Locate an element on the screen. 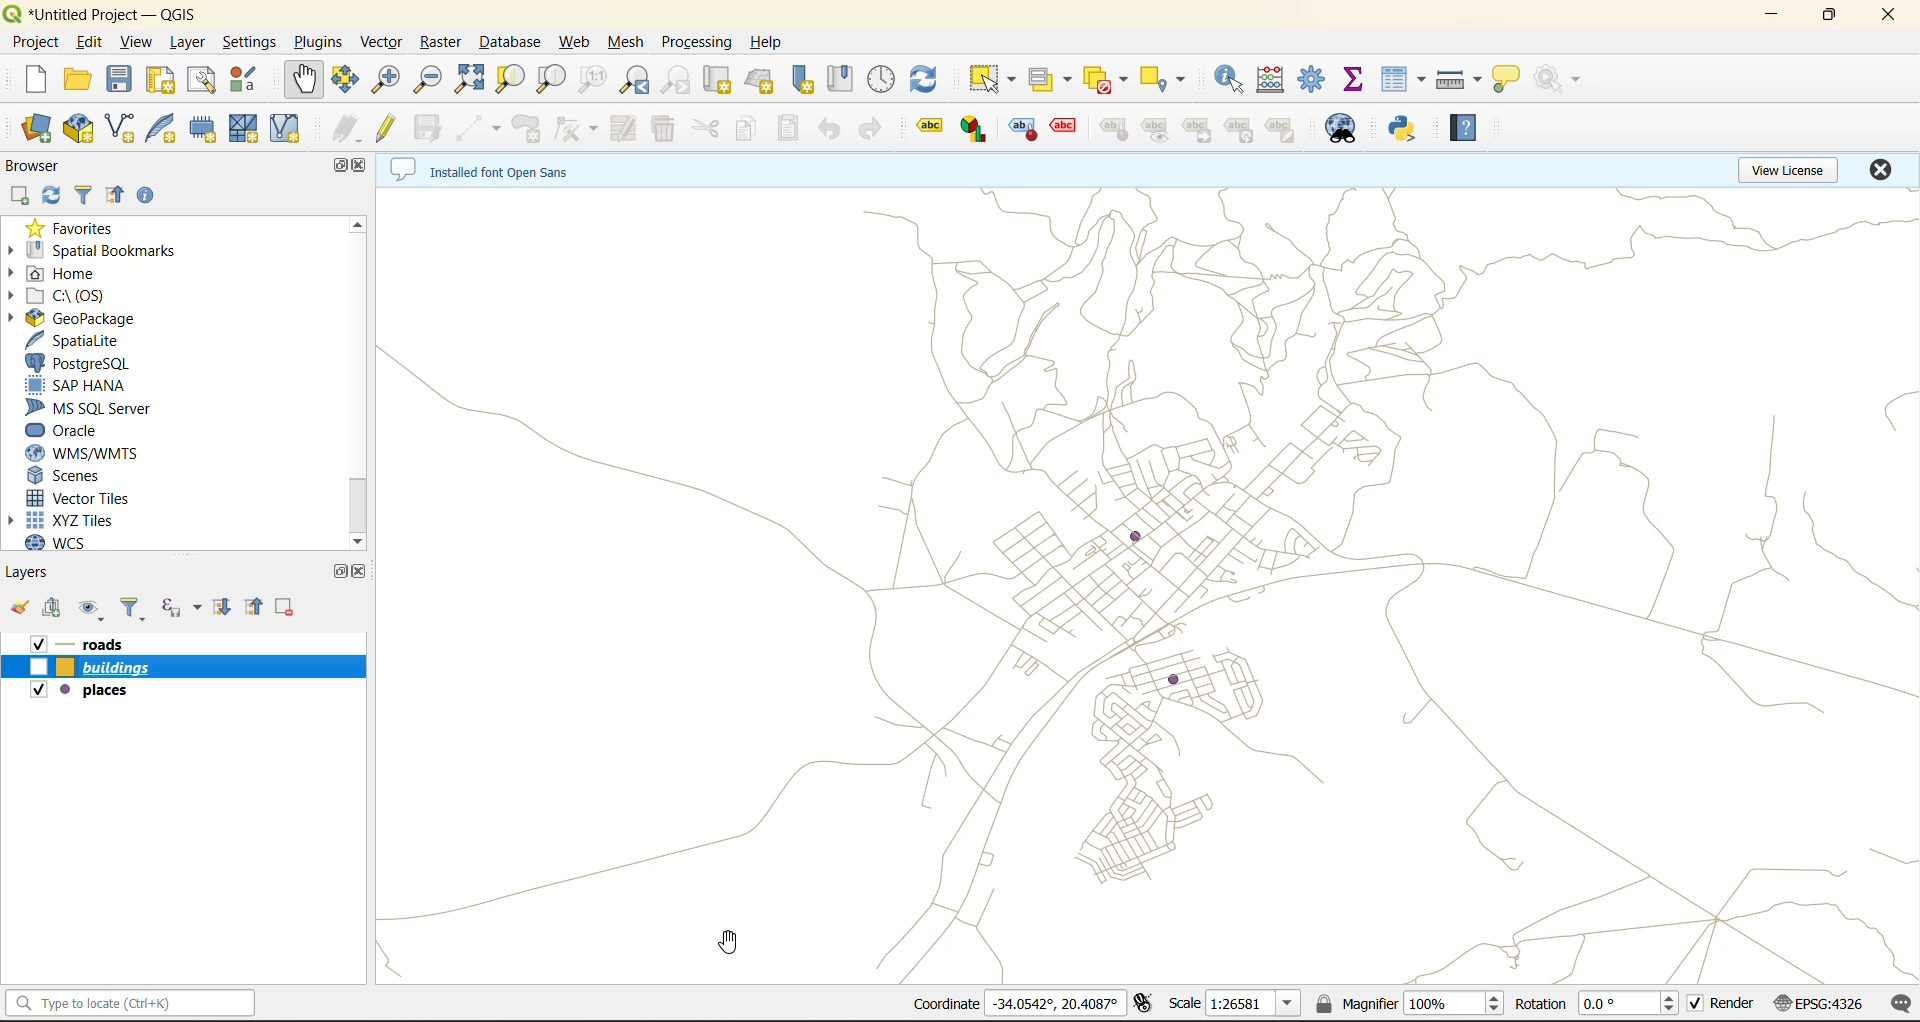 This screenshot has width=1920, height=1022. help is located at coordinates (1473, 132).